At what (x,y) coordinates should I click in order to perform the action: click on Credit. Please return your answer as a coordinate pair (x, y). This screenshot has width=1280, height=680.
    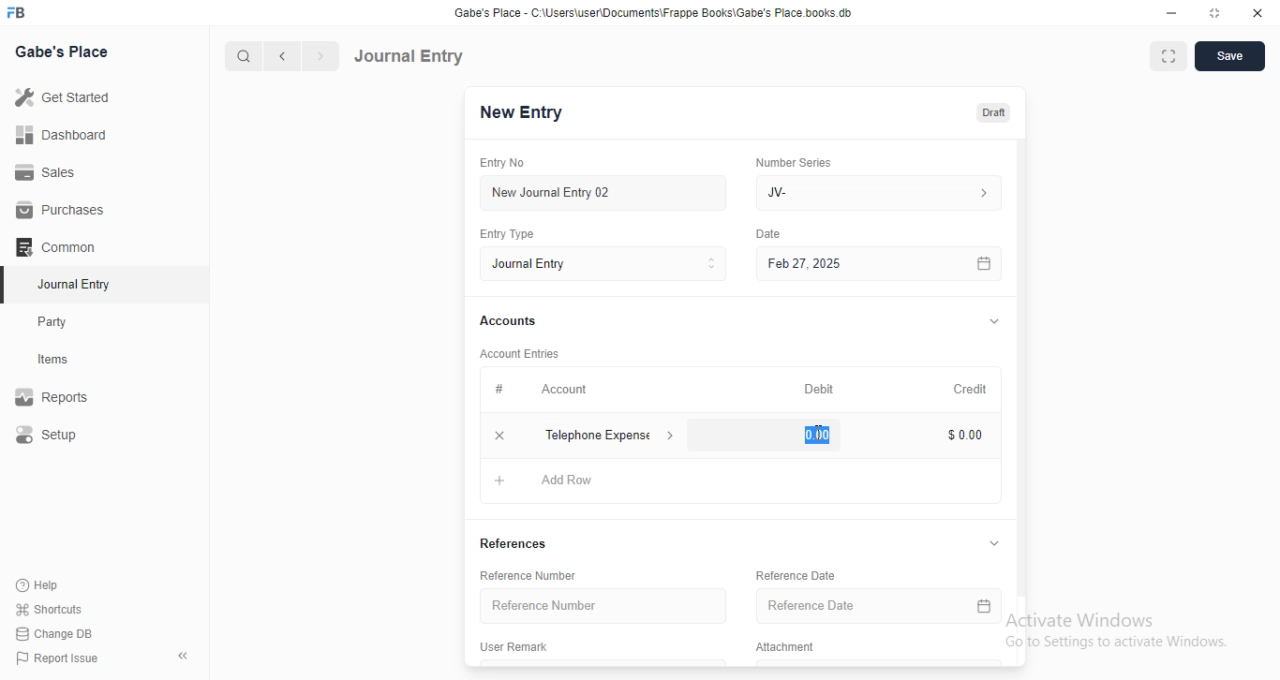
    Looking at the image, I should click on (971, 390).